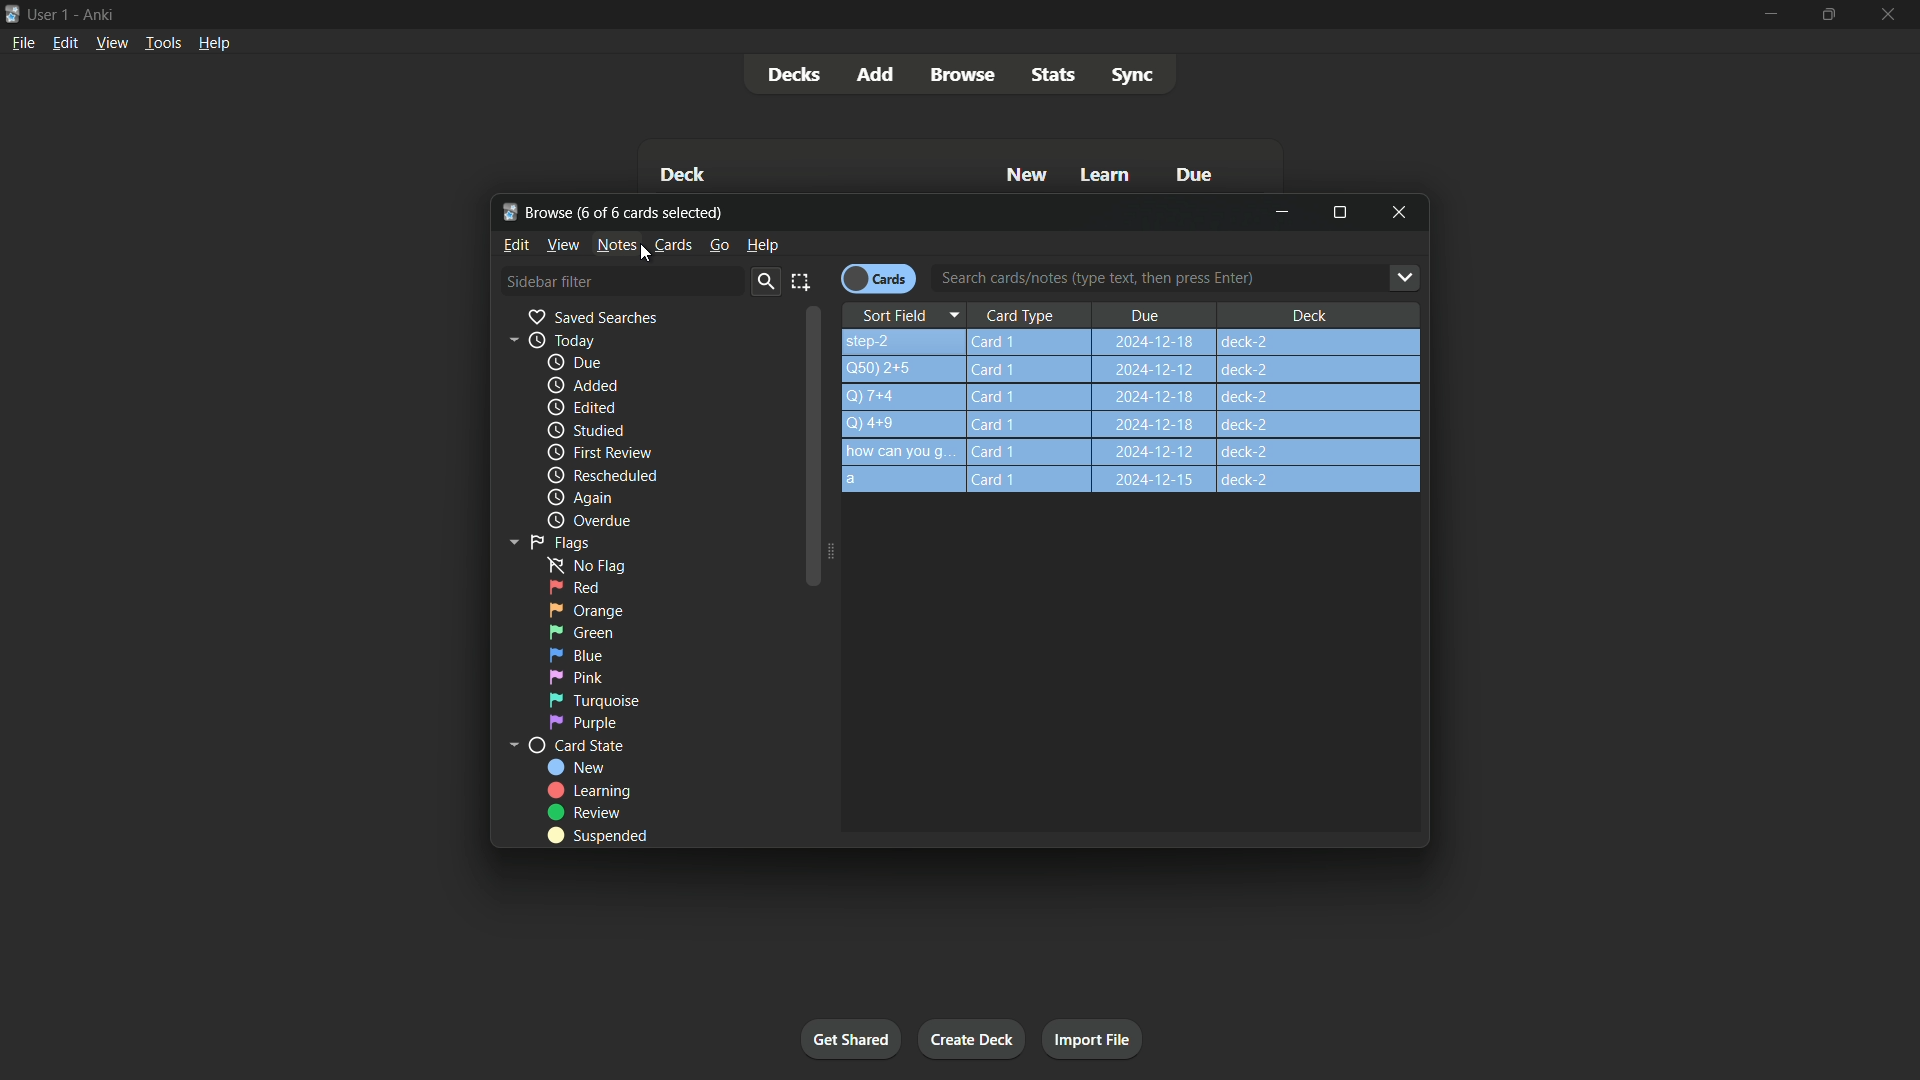 Image resolution: width=1920 pixels, height=1080 pixels. What do you see at coordinates (1767, 15) in the screenshot?
I see `minimize` at bounding box center [1767, 15].